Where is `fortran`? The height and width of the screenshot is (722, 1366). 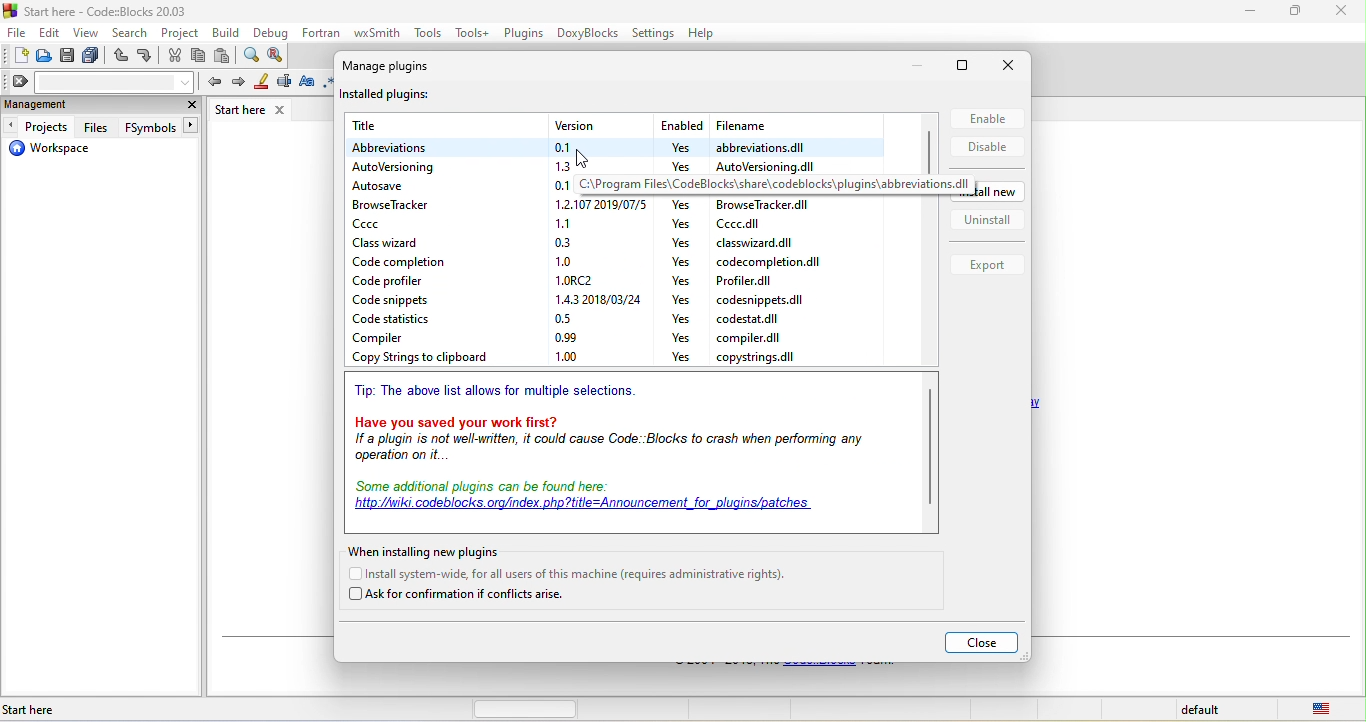 fortran is located at coordinates (320, 30).